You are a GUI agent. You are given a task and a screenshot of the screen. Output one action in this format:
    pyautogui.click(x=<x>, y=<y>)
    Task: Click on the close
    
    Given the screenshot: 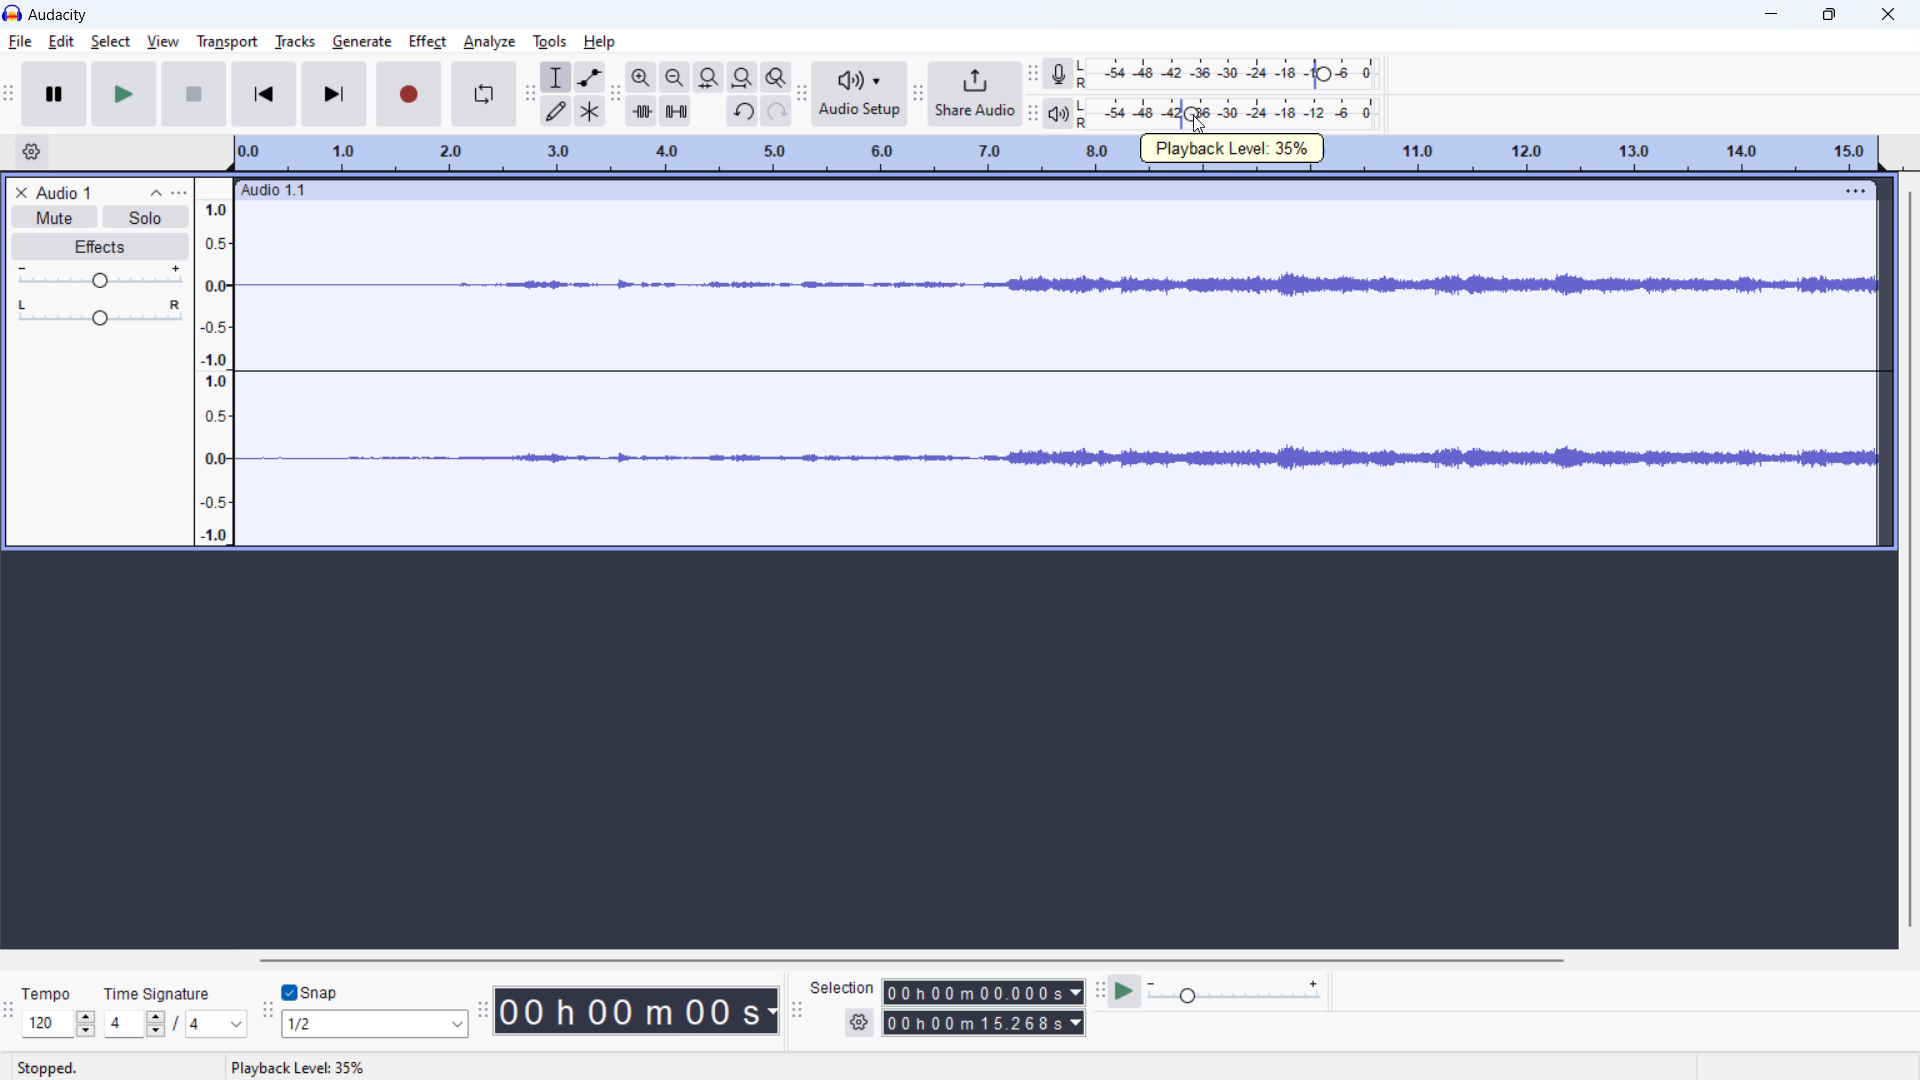 What is the action you would take?
    pyautogui.click(x=1887, y=14)
    